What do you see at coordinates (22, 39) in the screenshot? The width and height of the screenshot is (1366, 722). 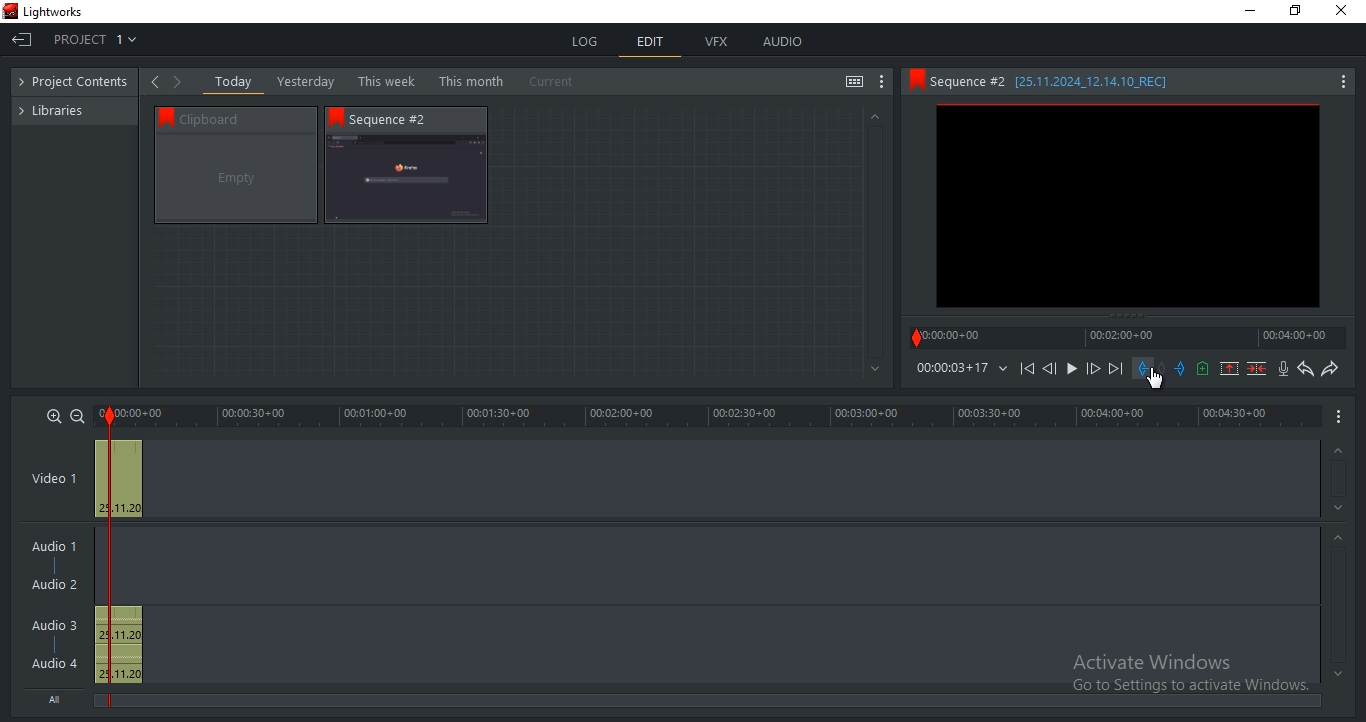 I see `Exit project` at bounding box center [22, 39].